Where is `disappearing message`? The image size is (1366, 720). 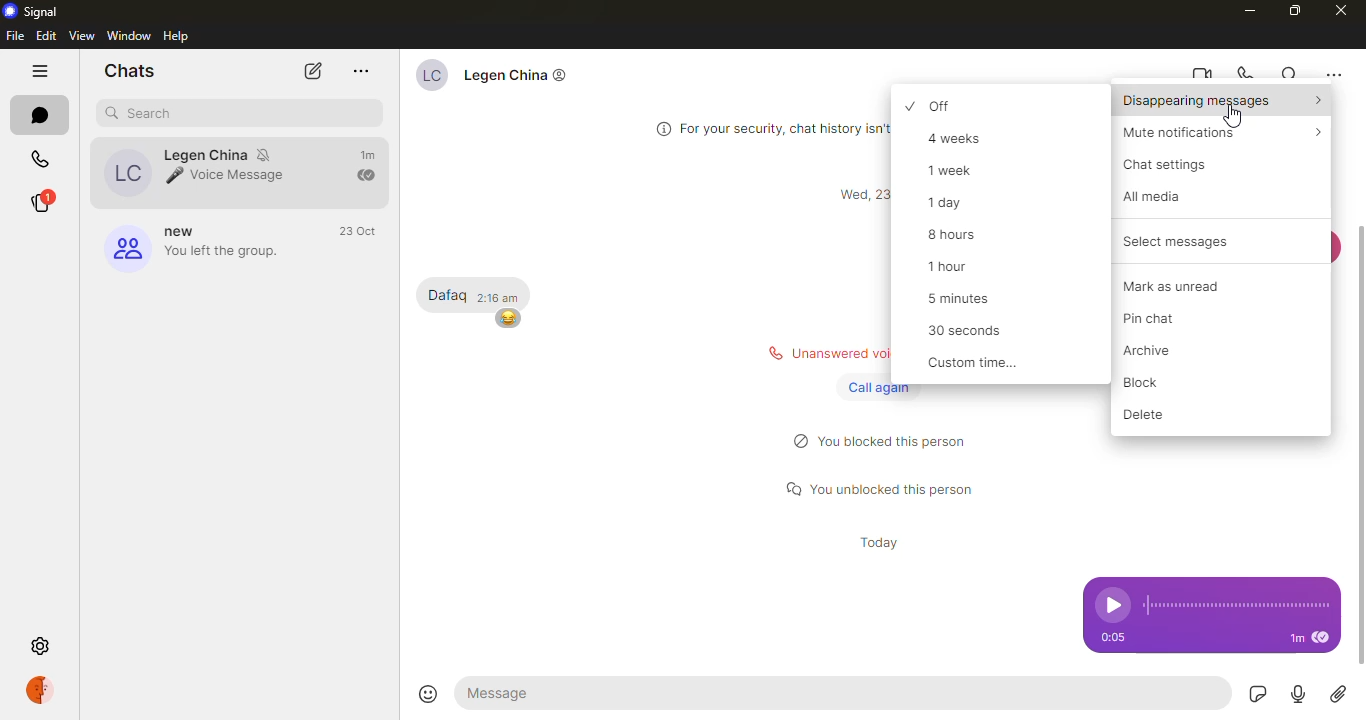
disappearing message is located at coordinates (1221, 102).